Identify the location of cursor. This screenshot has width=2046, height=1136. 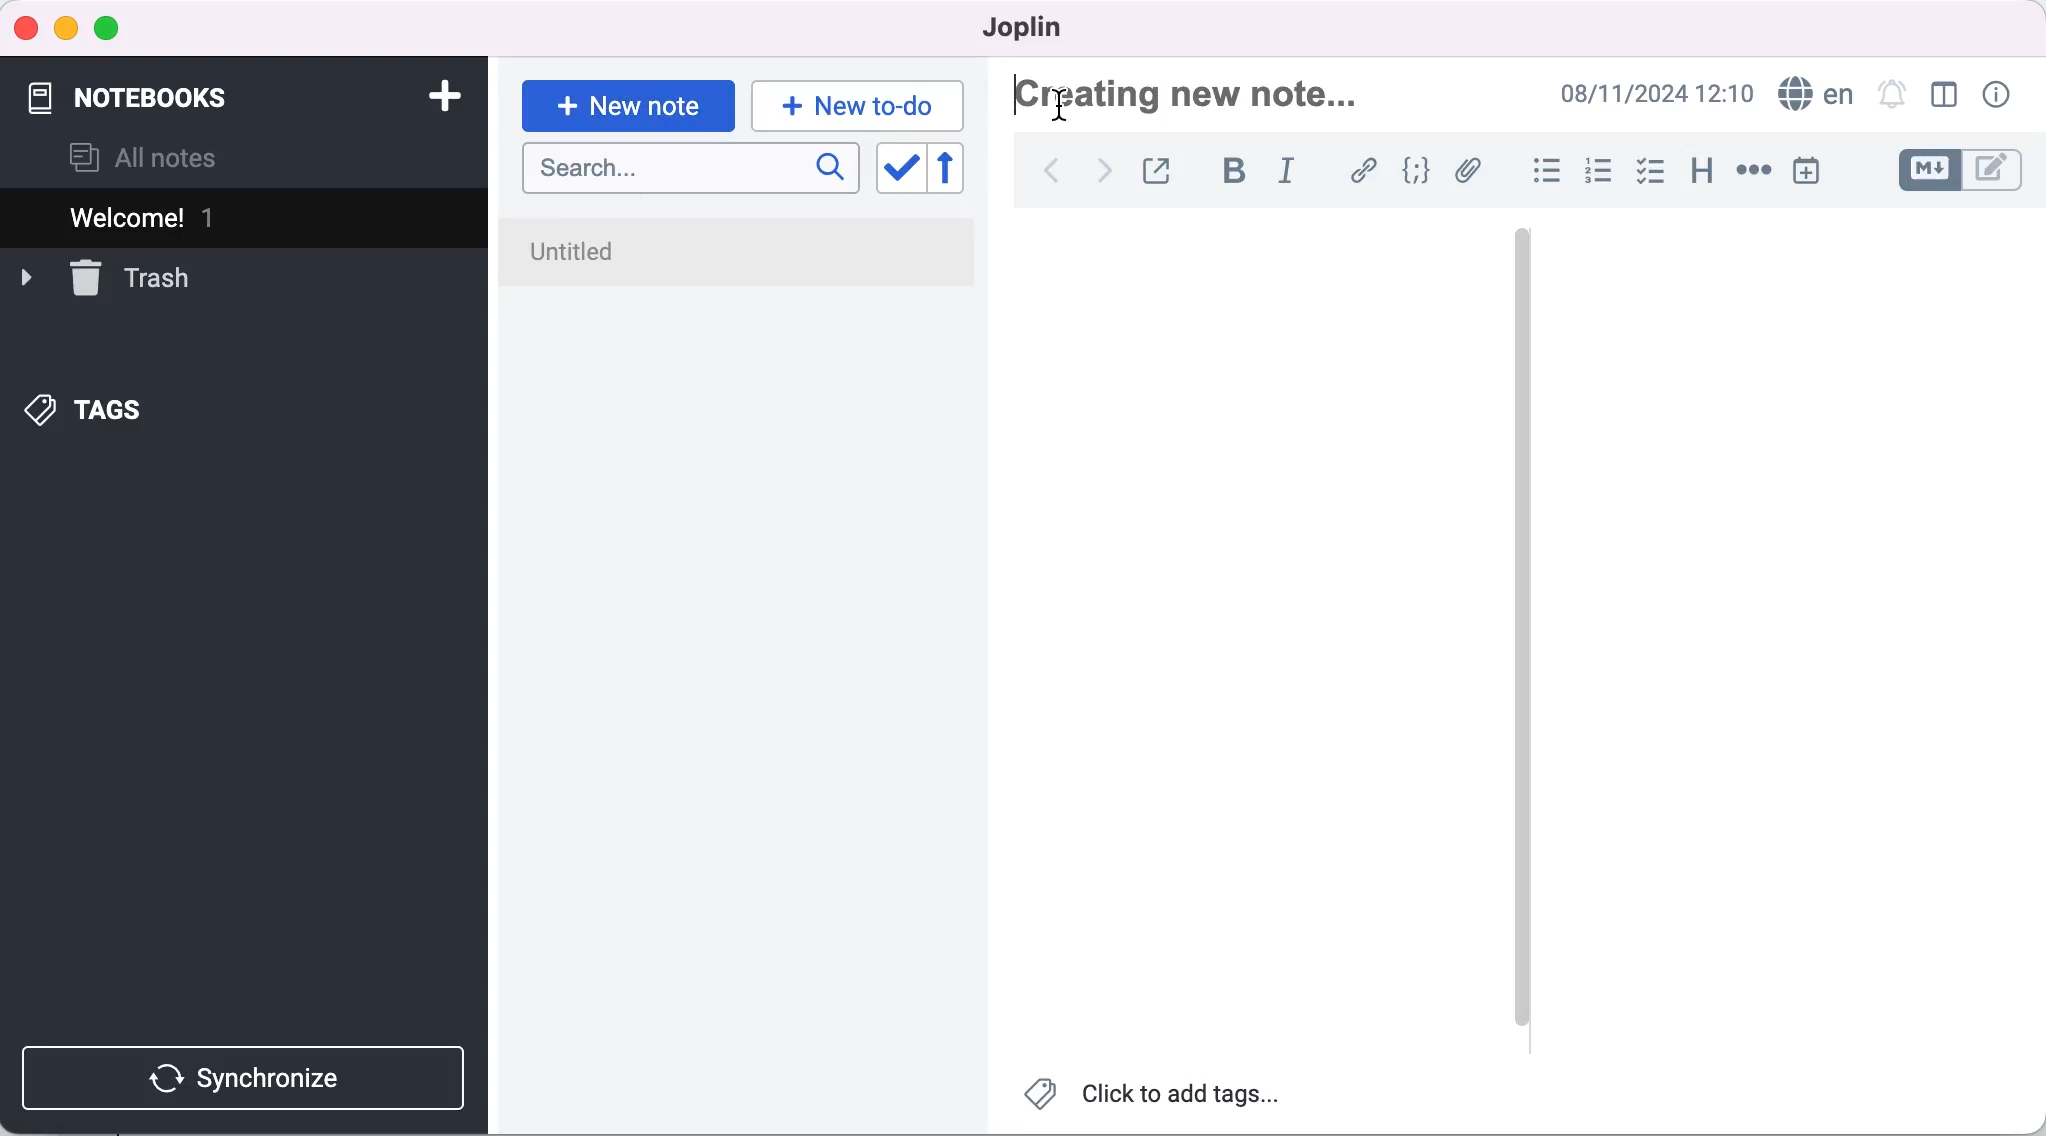
(1061, 107).